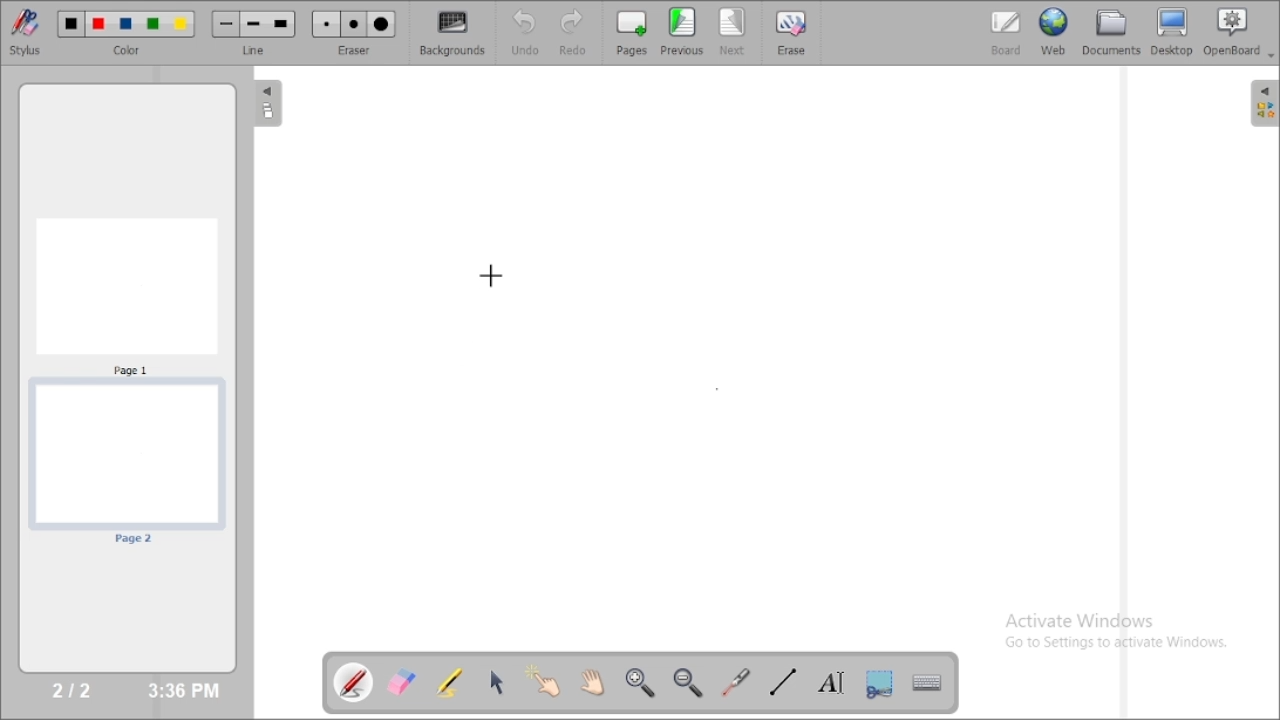 This screenshot has height=720, width=1280. What do you see at coordinates (790, 32) in the screenshot?
I see `erase` at bounding box center [790, 32].